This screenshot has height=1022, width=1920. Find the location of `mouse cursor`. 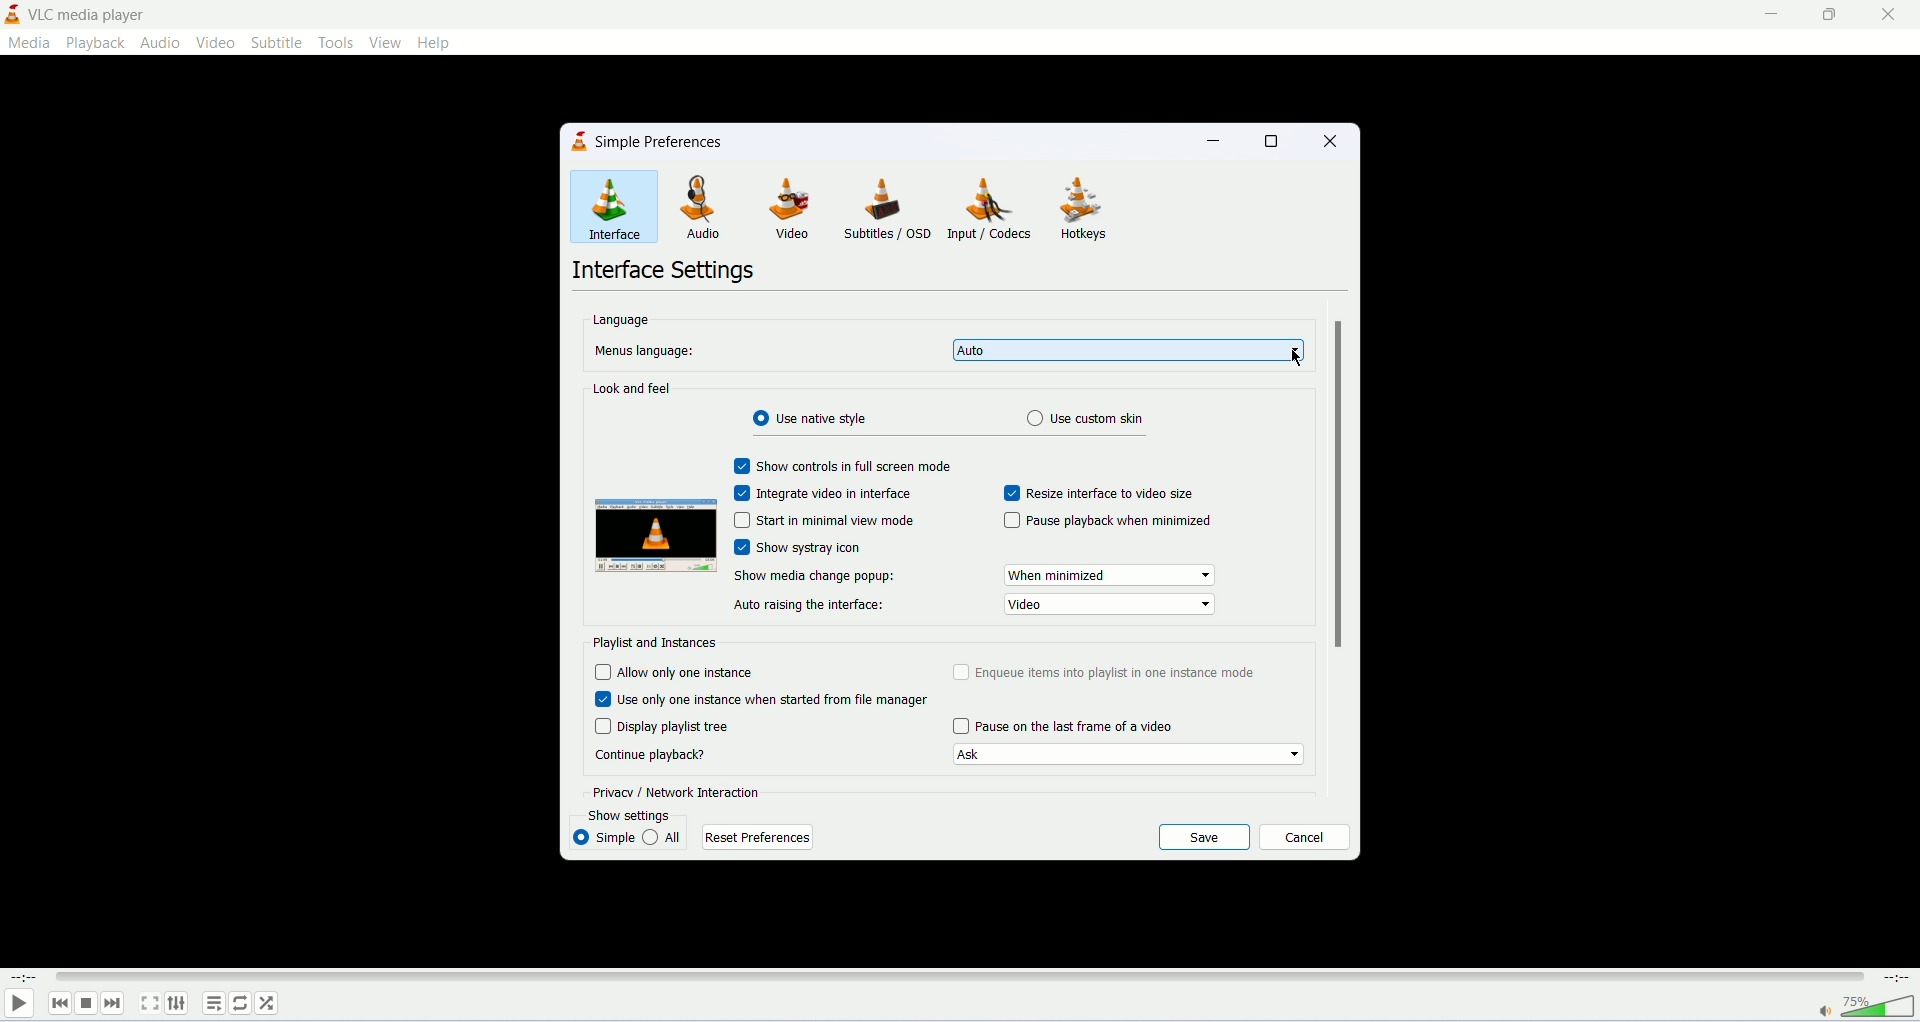

mouse cursor is located at coordinates (1298, 356).